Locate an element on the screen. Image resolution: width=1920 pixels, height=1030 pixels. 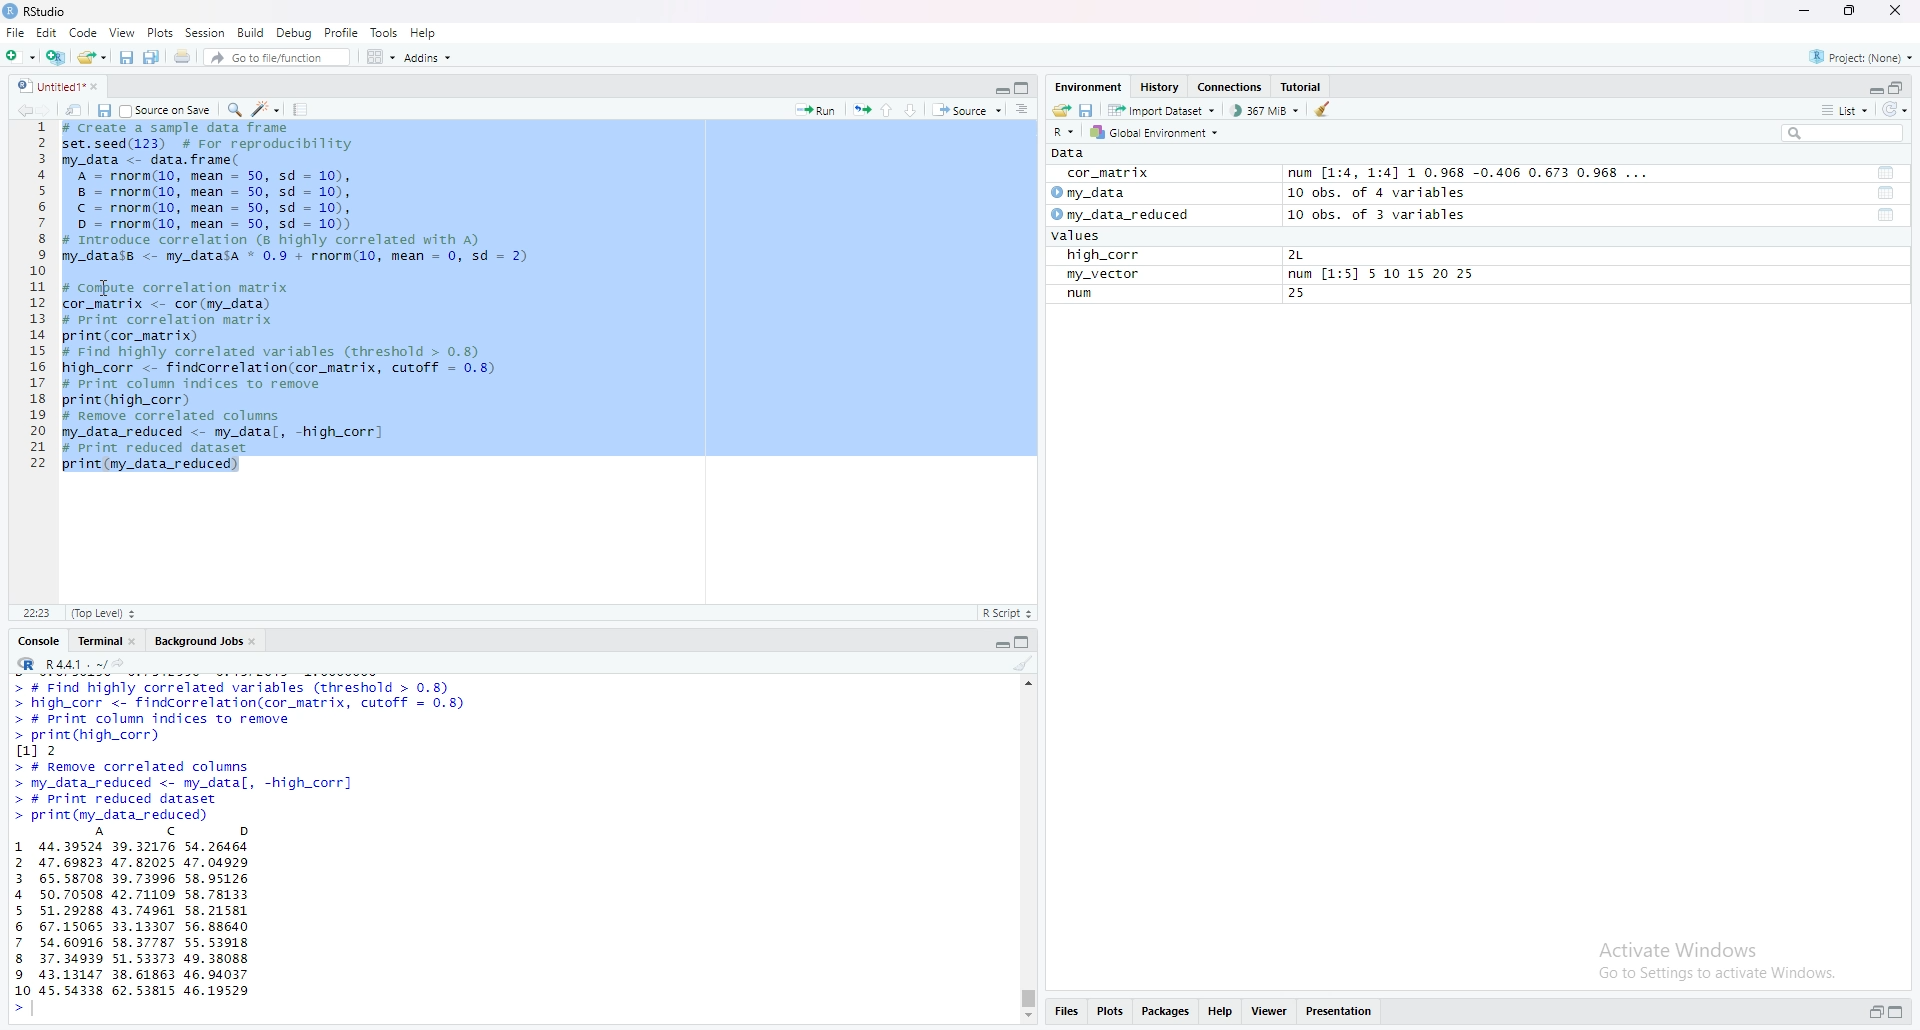
>>>> is located at coordinates (14, 793).